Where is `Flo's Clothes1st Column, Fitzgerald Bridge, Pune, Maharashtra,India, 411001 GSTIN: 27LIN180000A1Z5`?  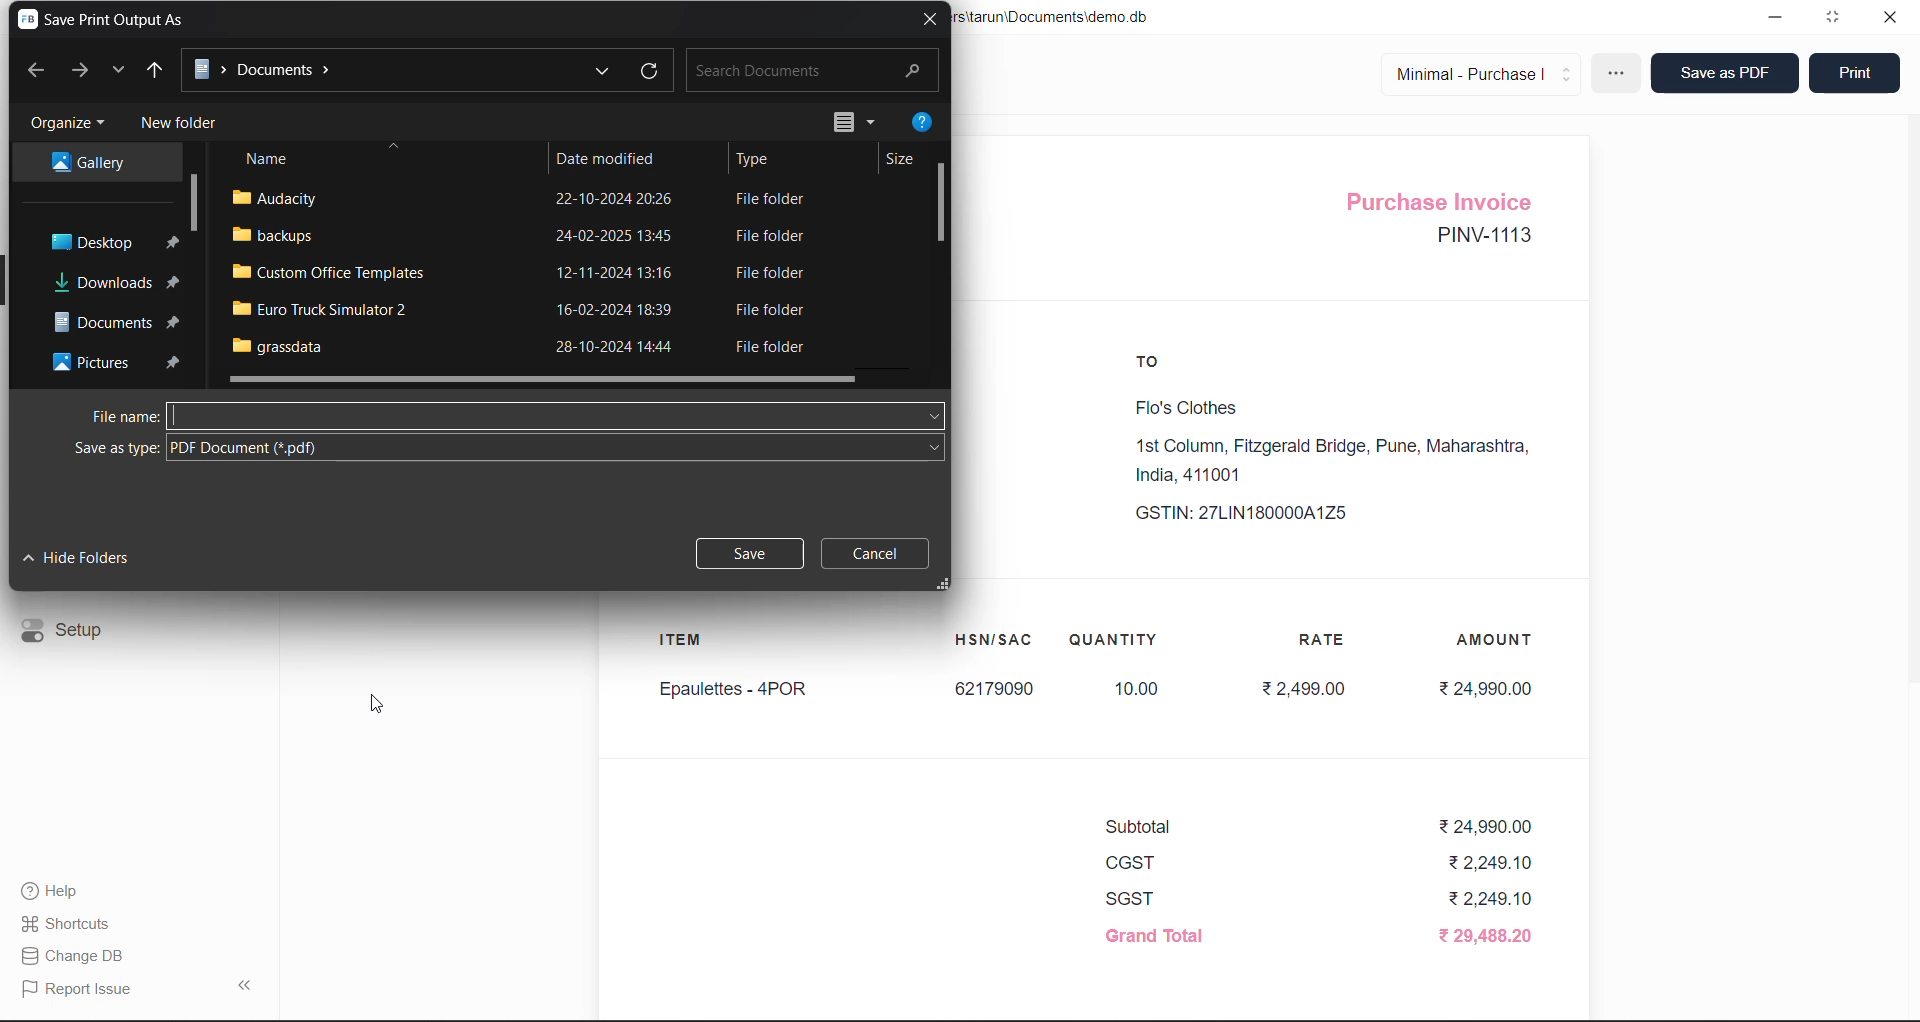 Flo's Clothes1st Column, Fitzgerald Bridge, Pune, Maharashtra,India, 411001 GSTIN: 27LIN180000A1Z5 is located at coordinates (1320, 459).